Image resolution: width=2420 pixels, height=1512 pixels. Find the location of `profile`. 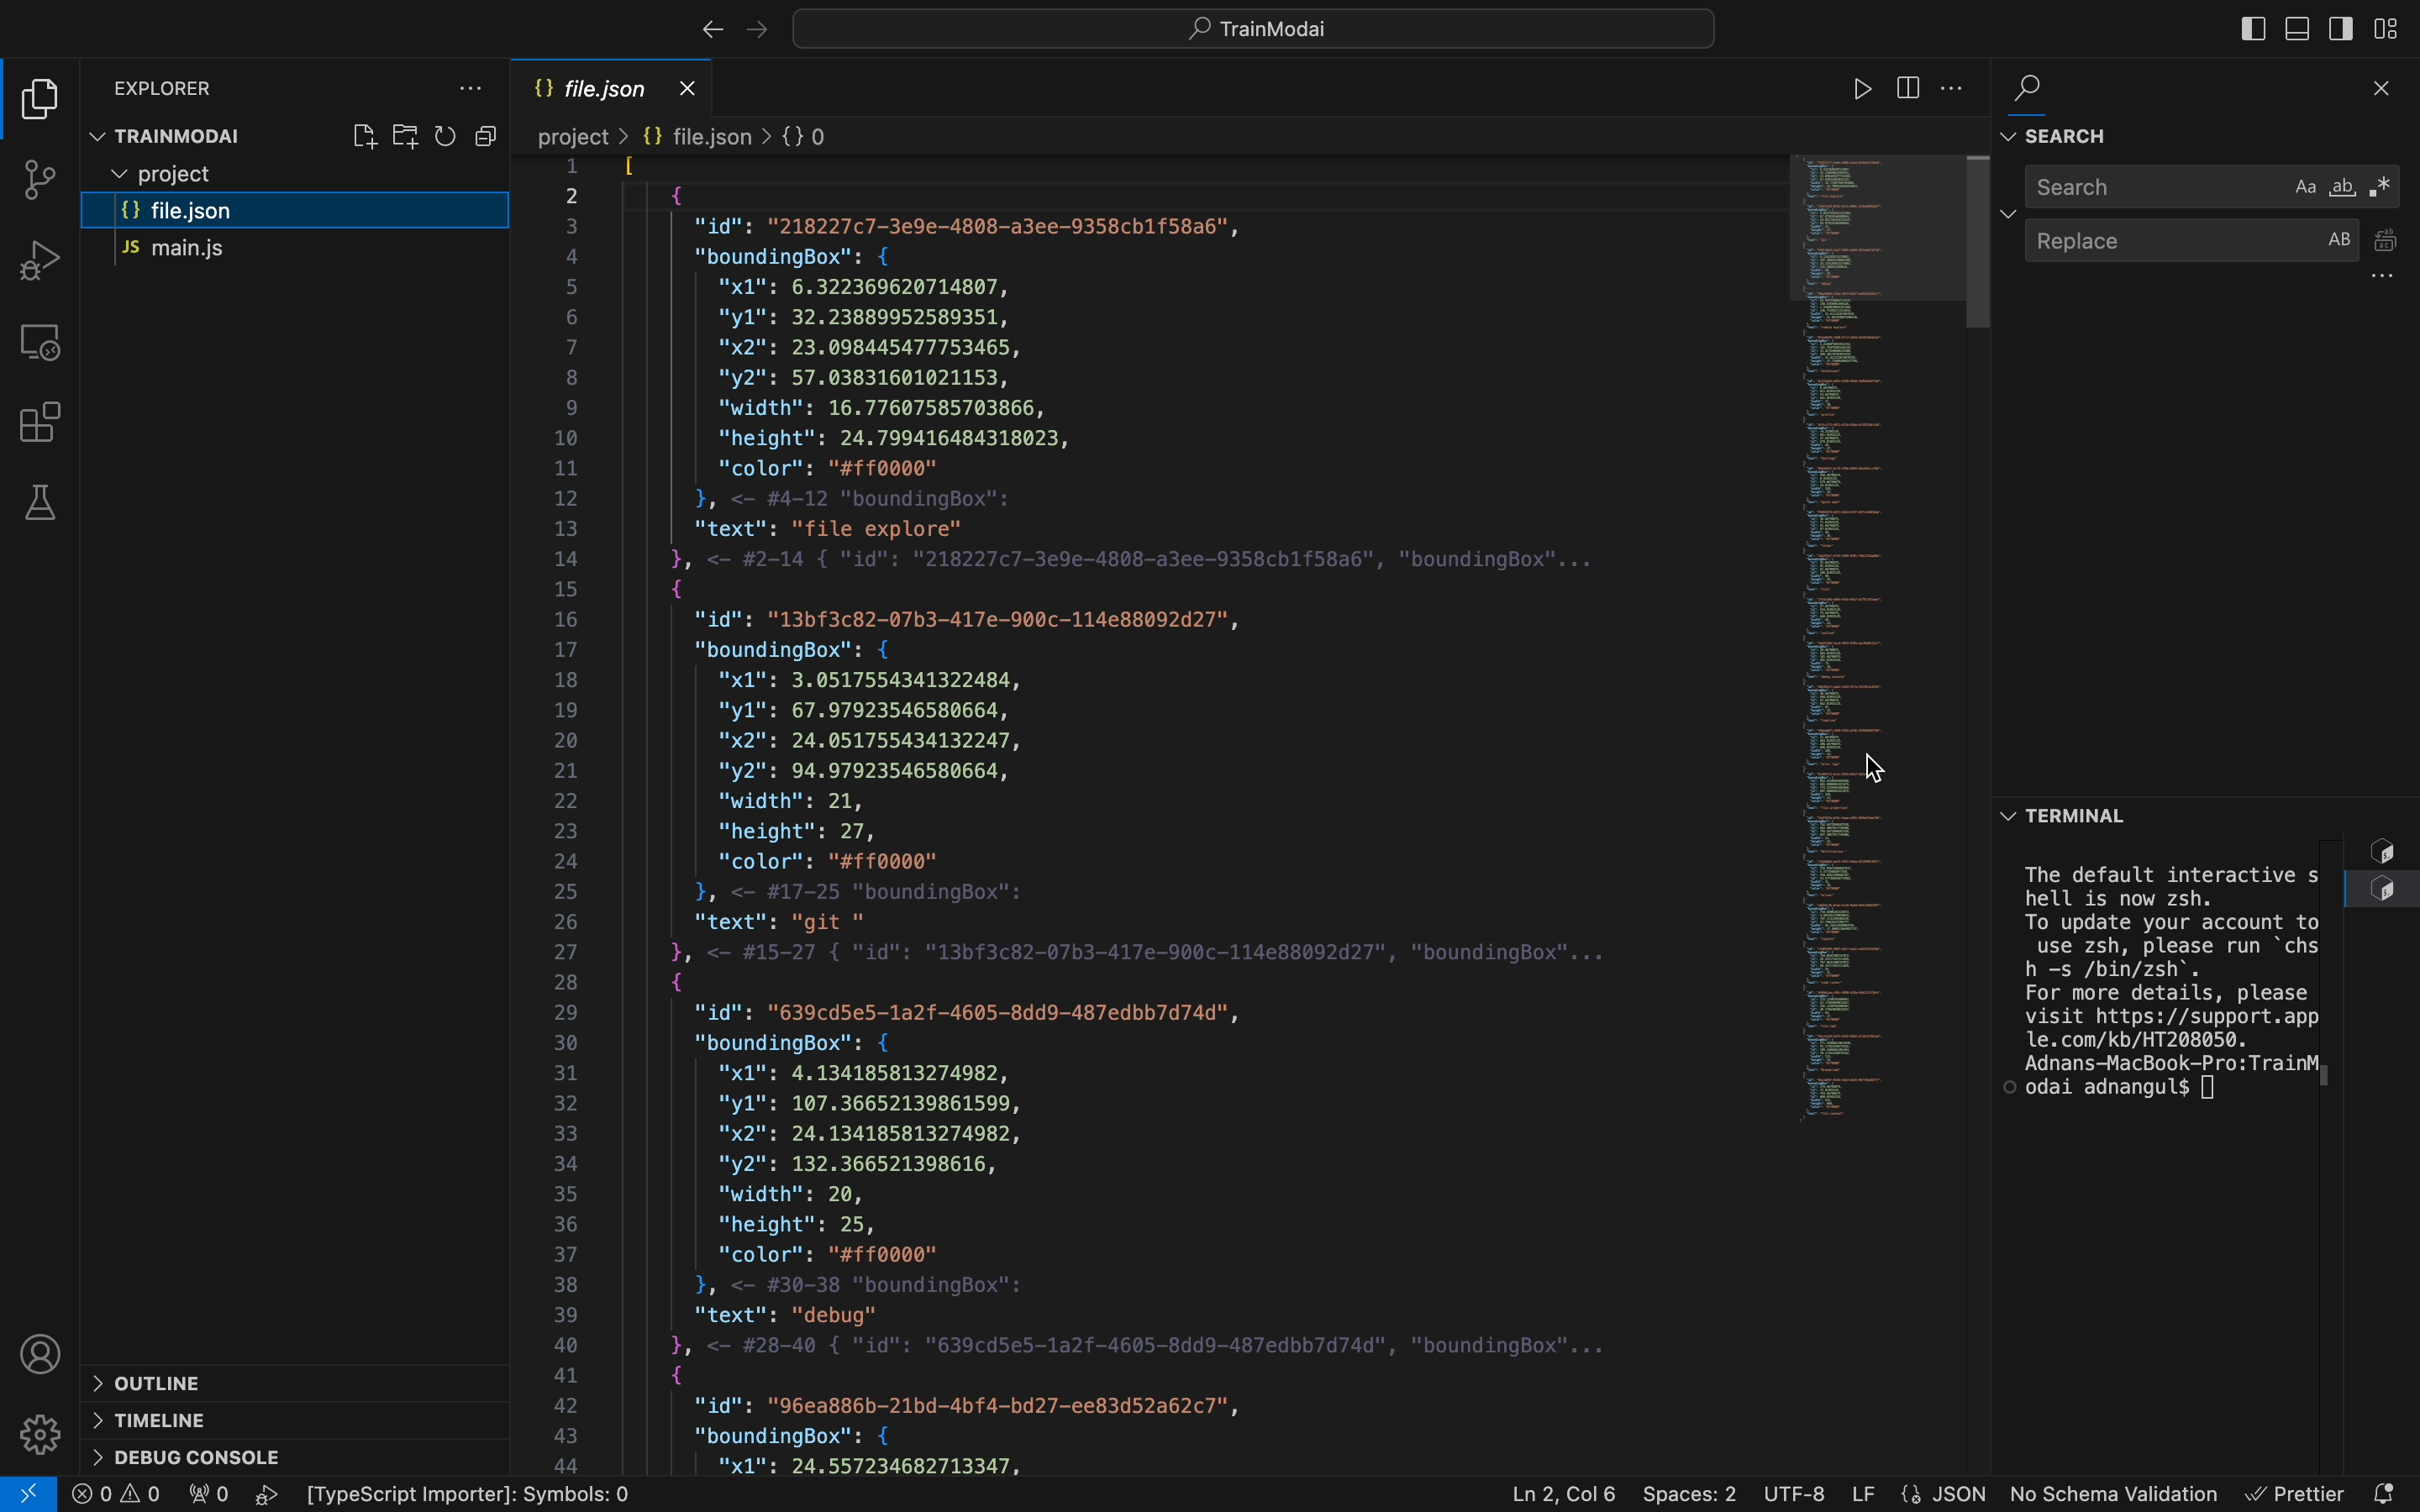

profile is located at coordinates (41, 1353).